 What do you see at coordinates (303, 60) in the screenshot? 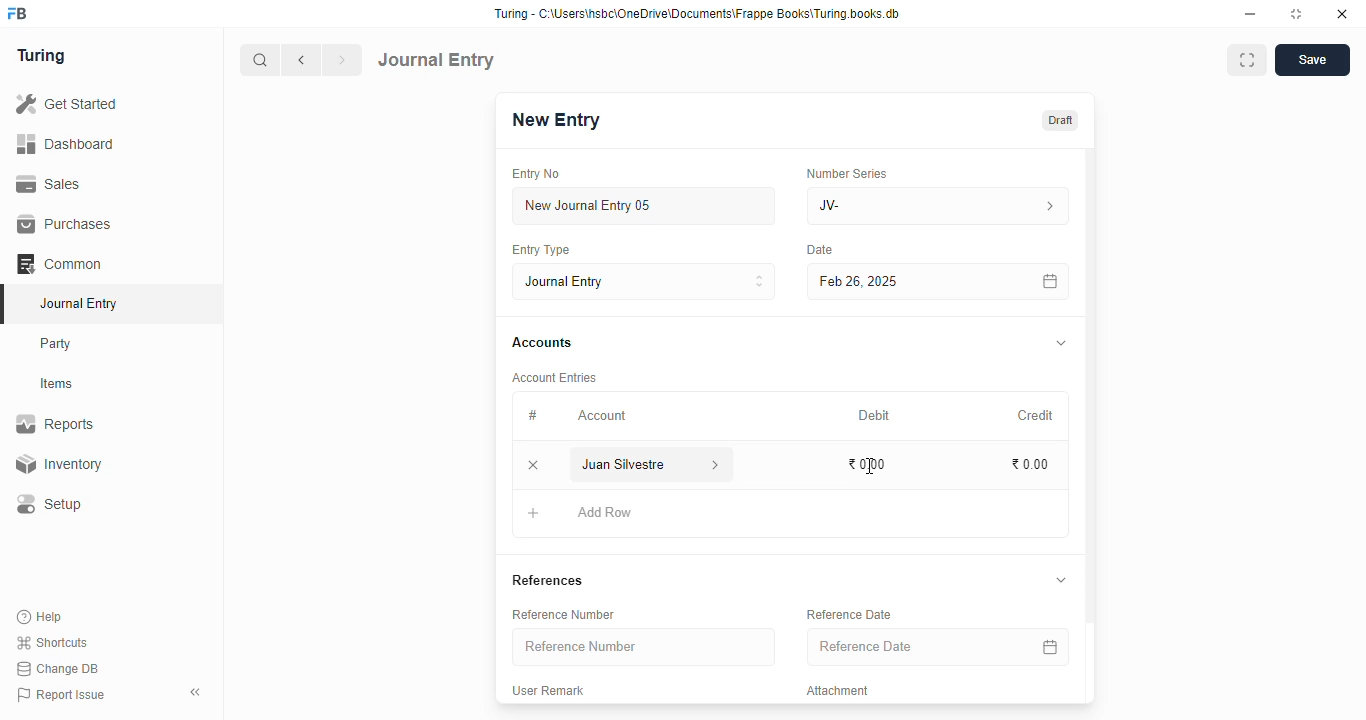
I see `previous` at bounding box center [303, 60].